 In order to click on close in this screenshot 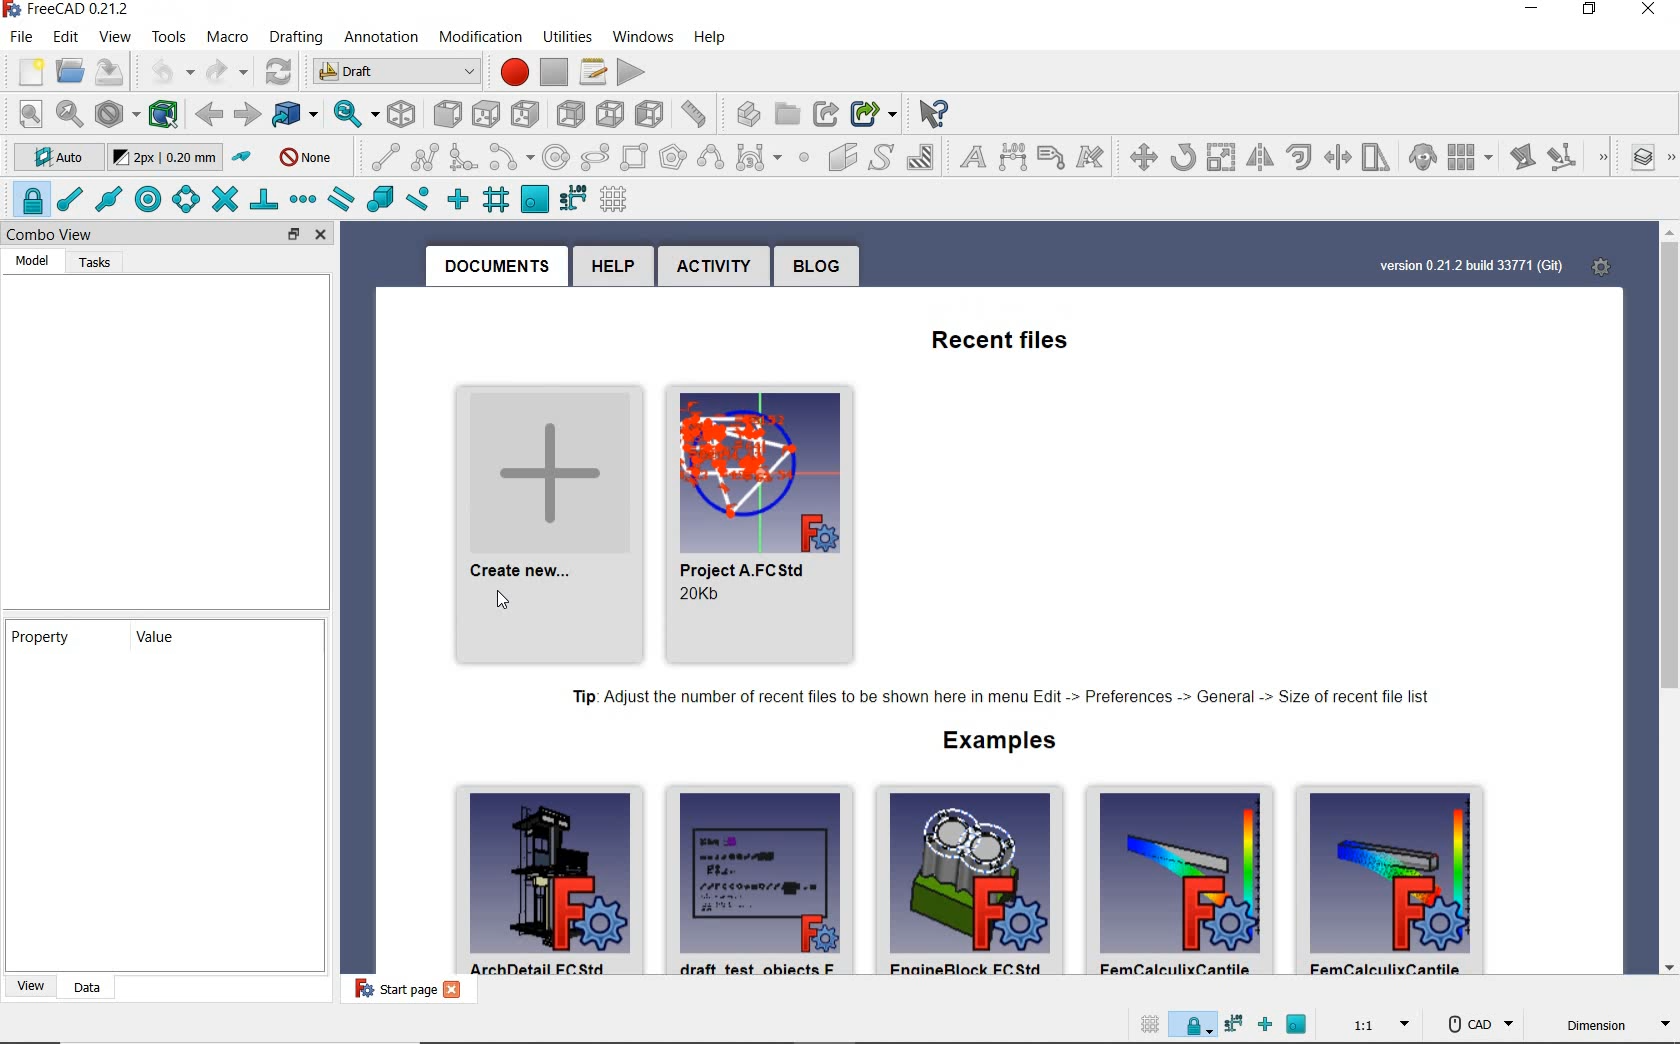, I will do `click(1644, 13)`.